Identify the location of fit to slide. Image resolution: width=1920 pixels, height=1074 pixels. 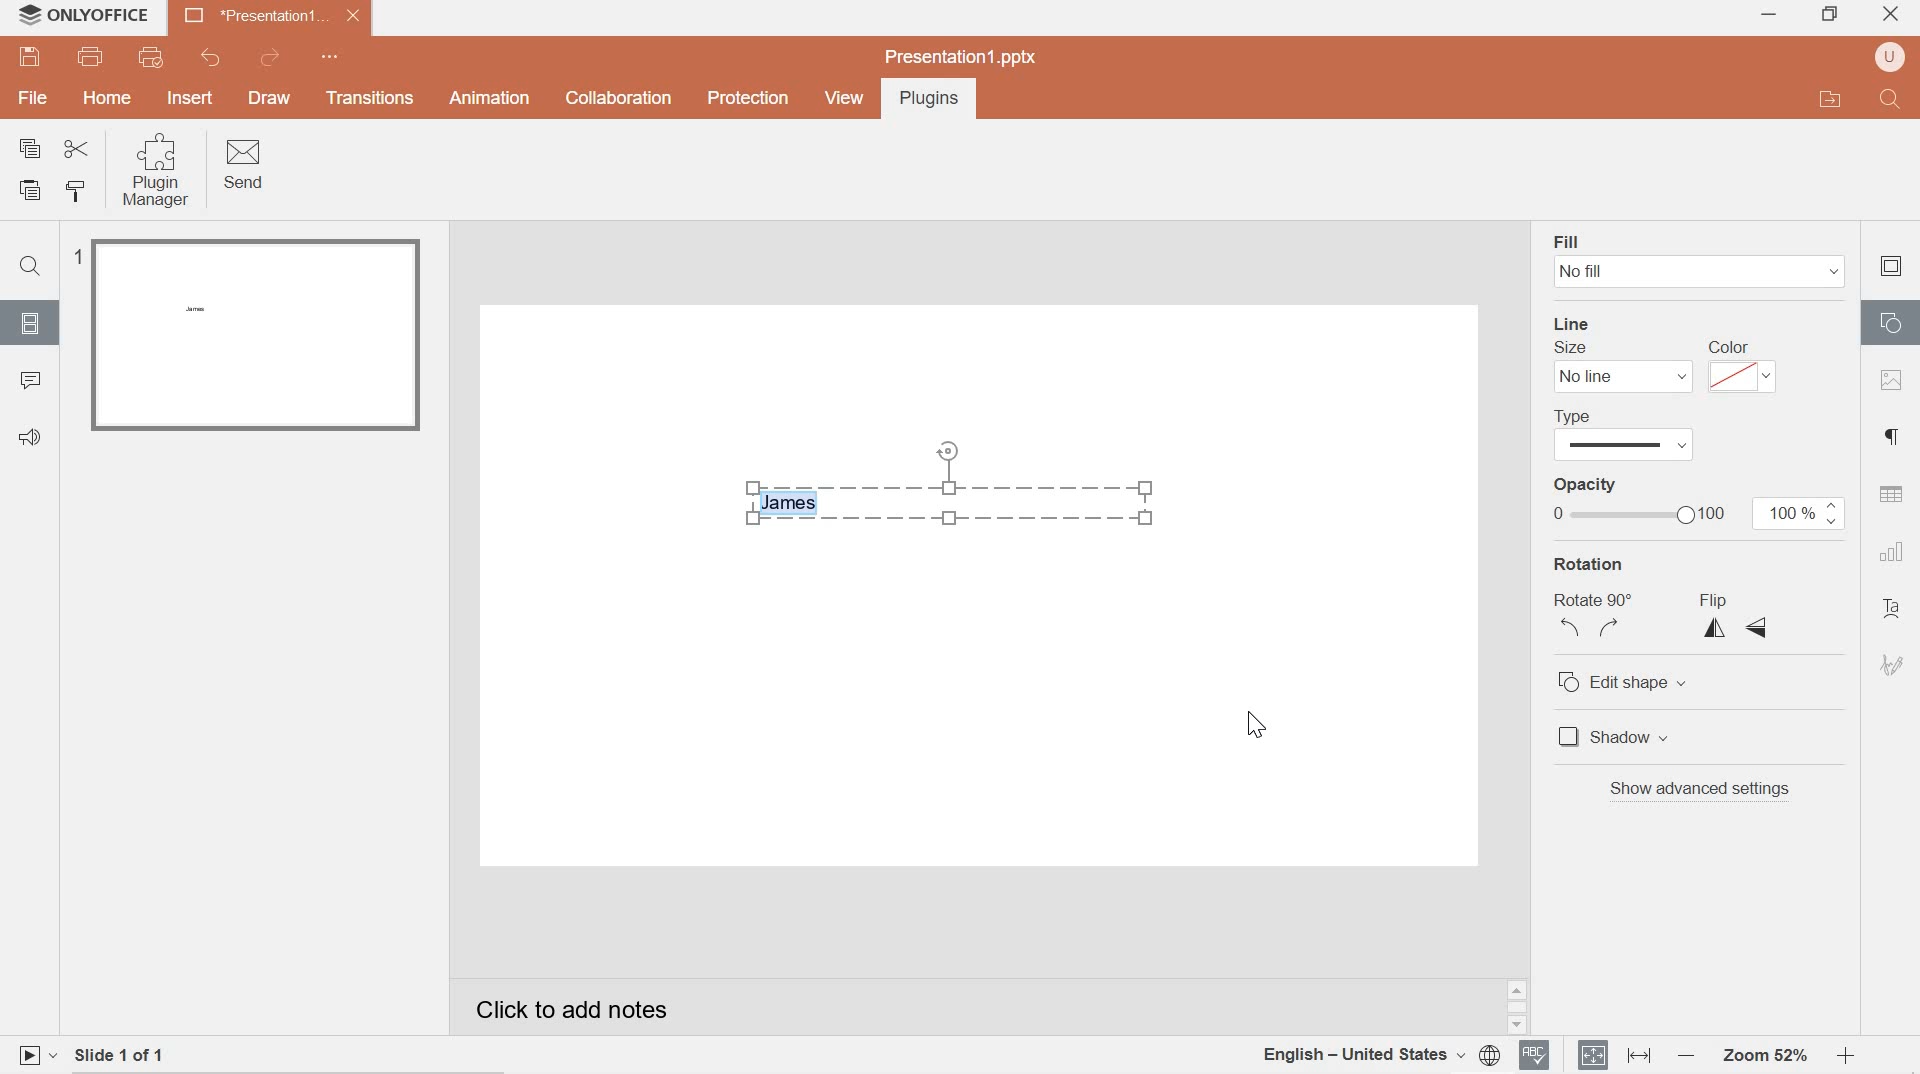
(1593, 1055).